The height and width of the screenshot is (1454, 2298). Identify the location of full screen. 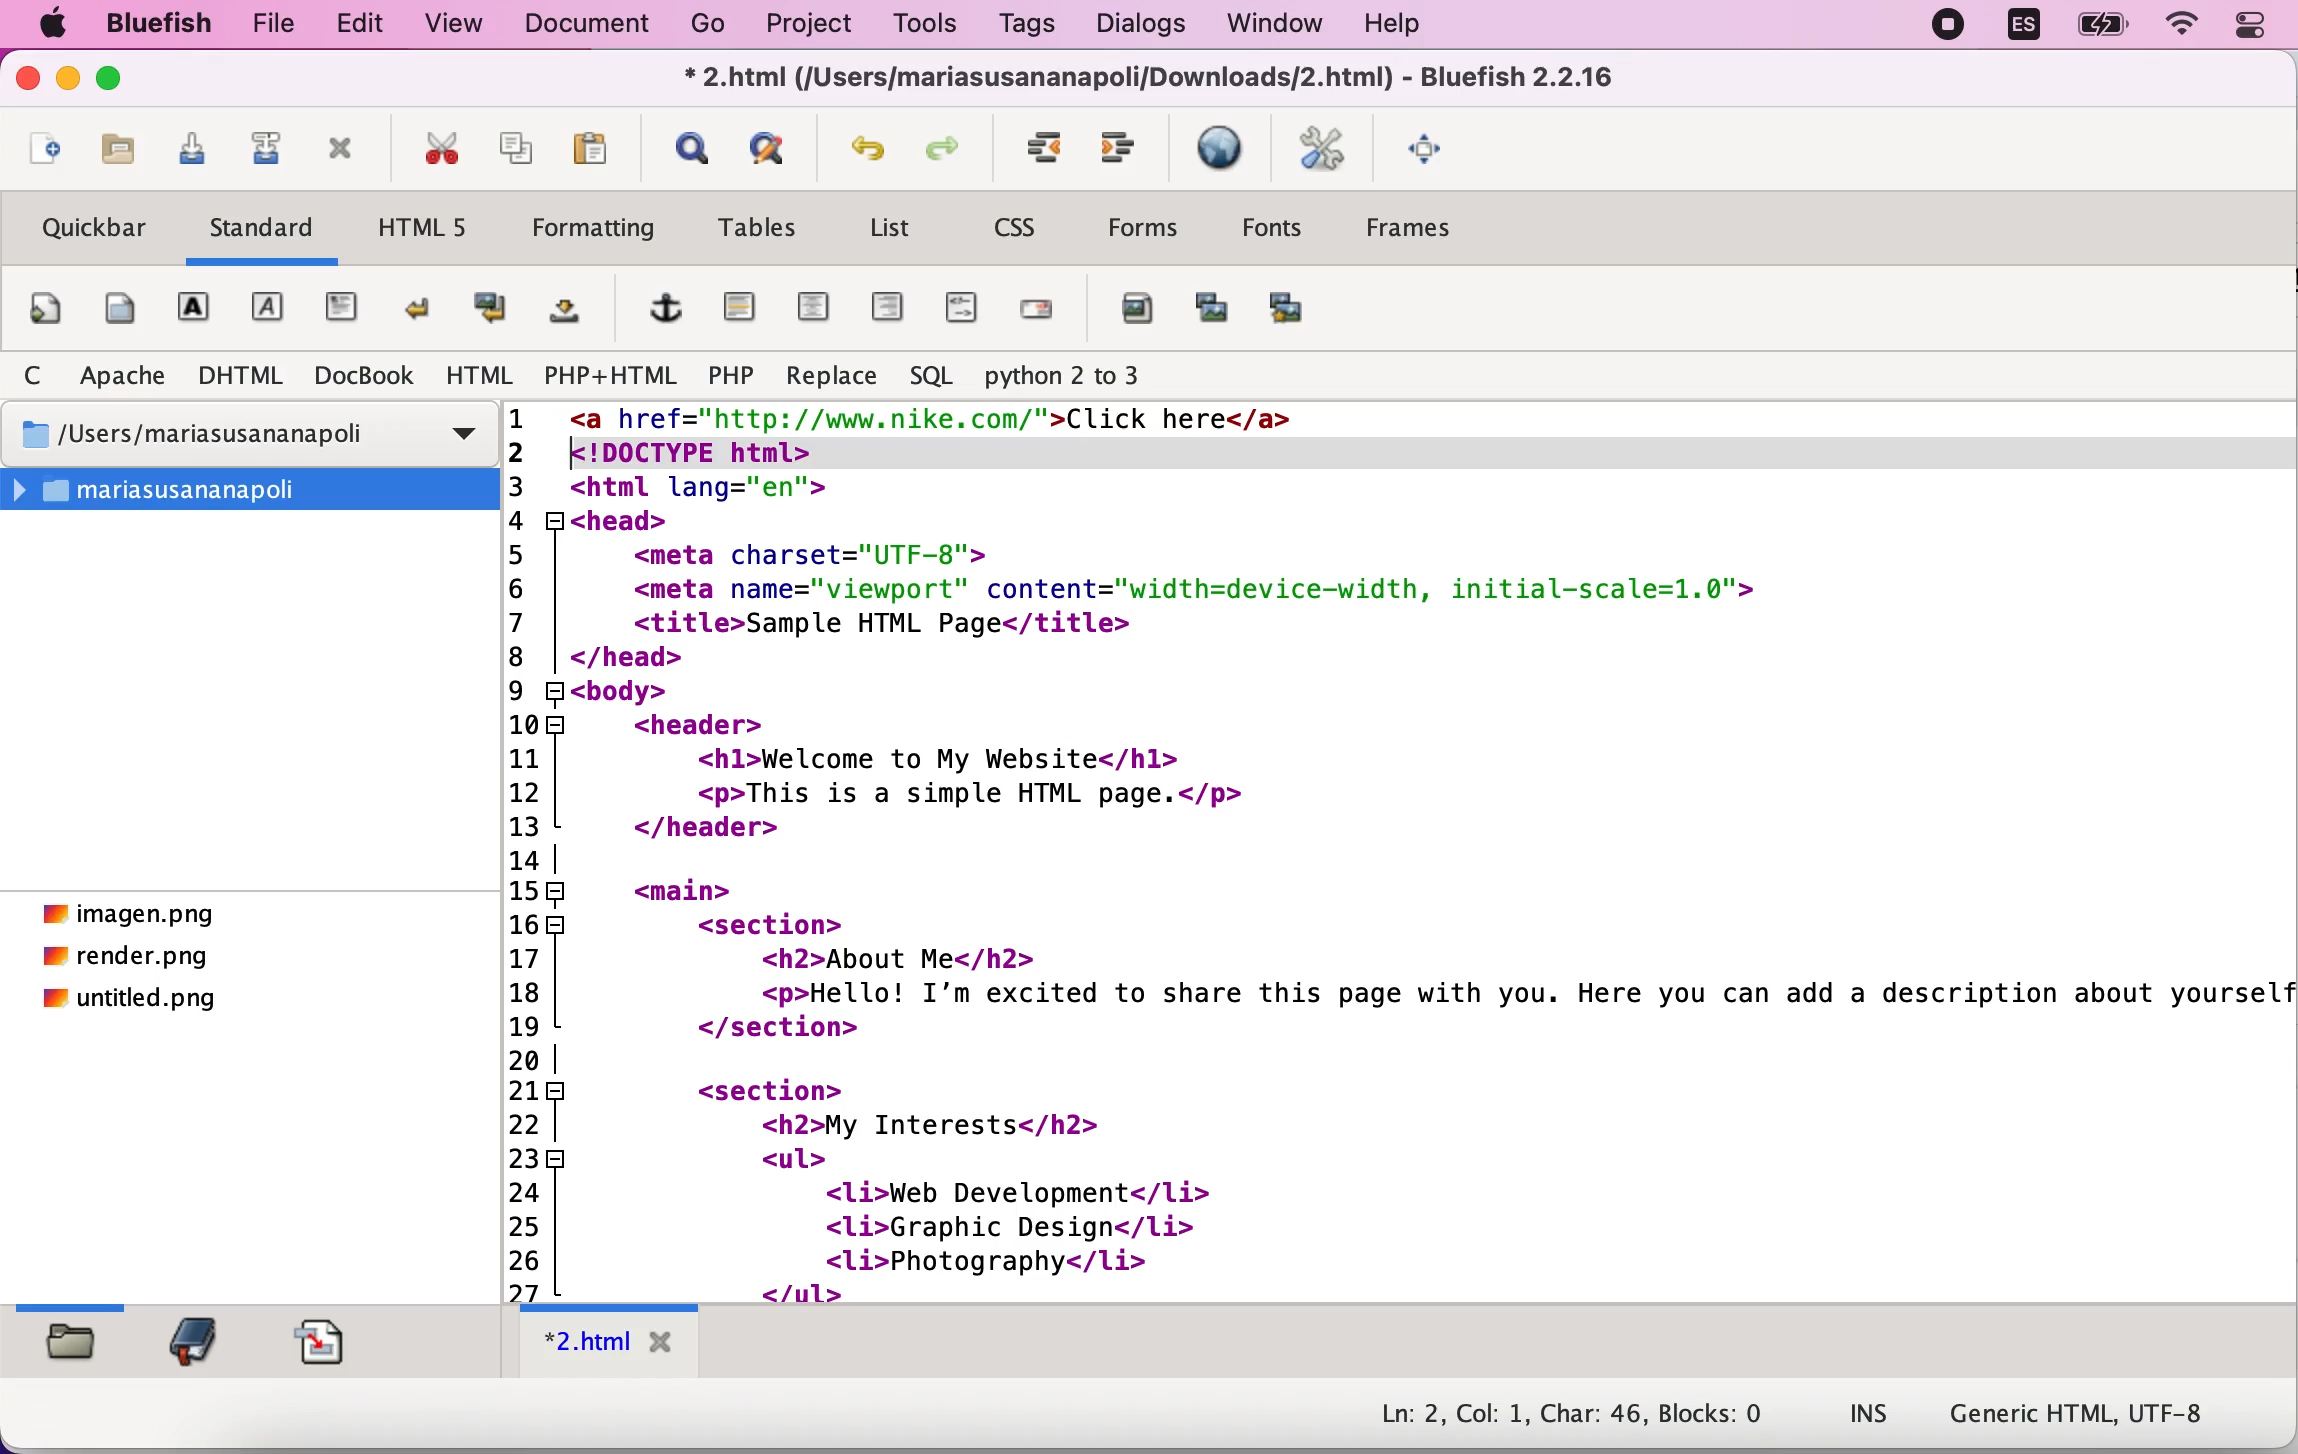
(1435, 159).